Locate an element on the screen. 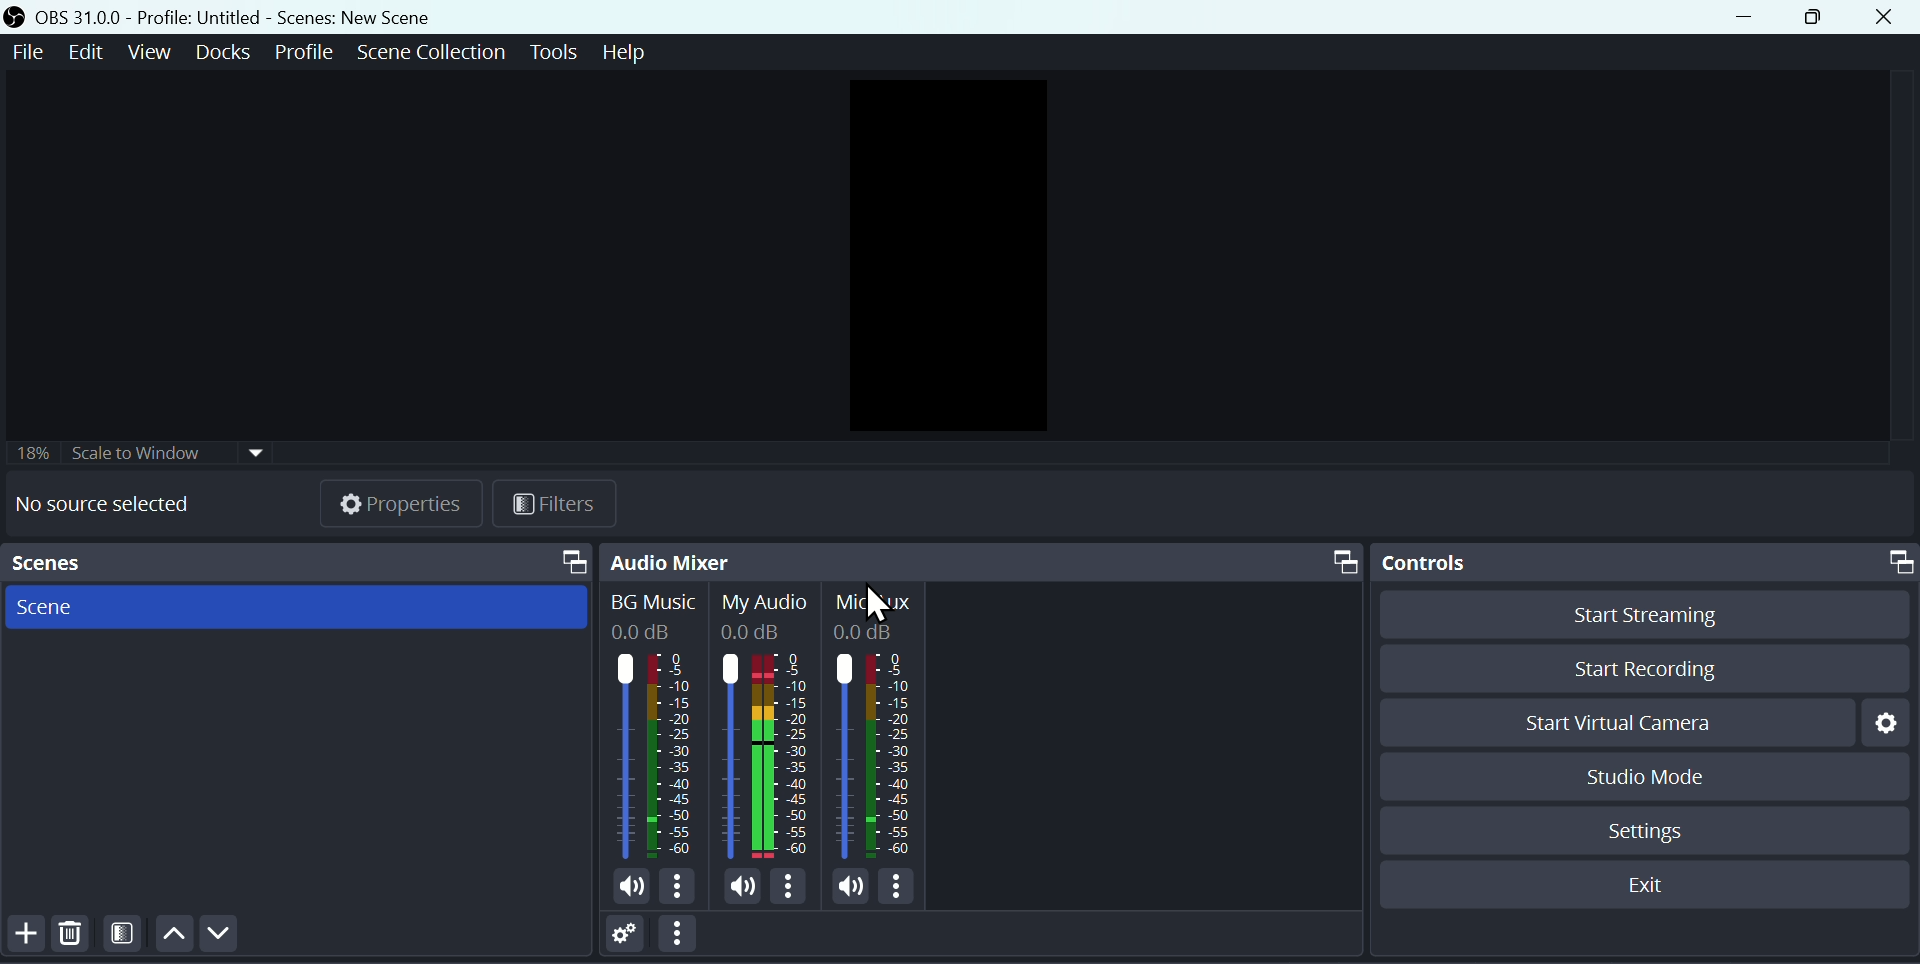 The height and width of the screenshot is (964, 1920). Studio mode is located at coordinates (1649, 775).